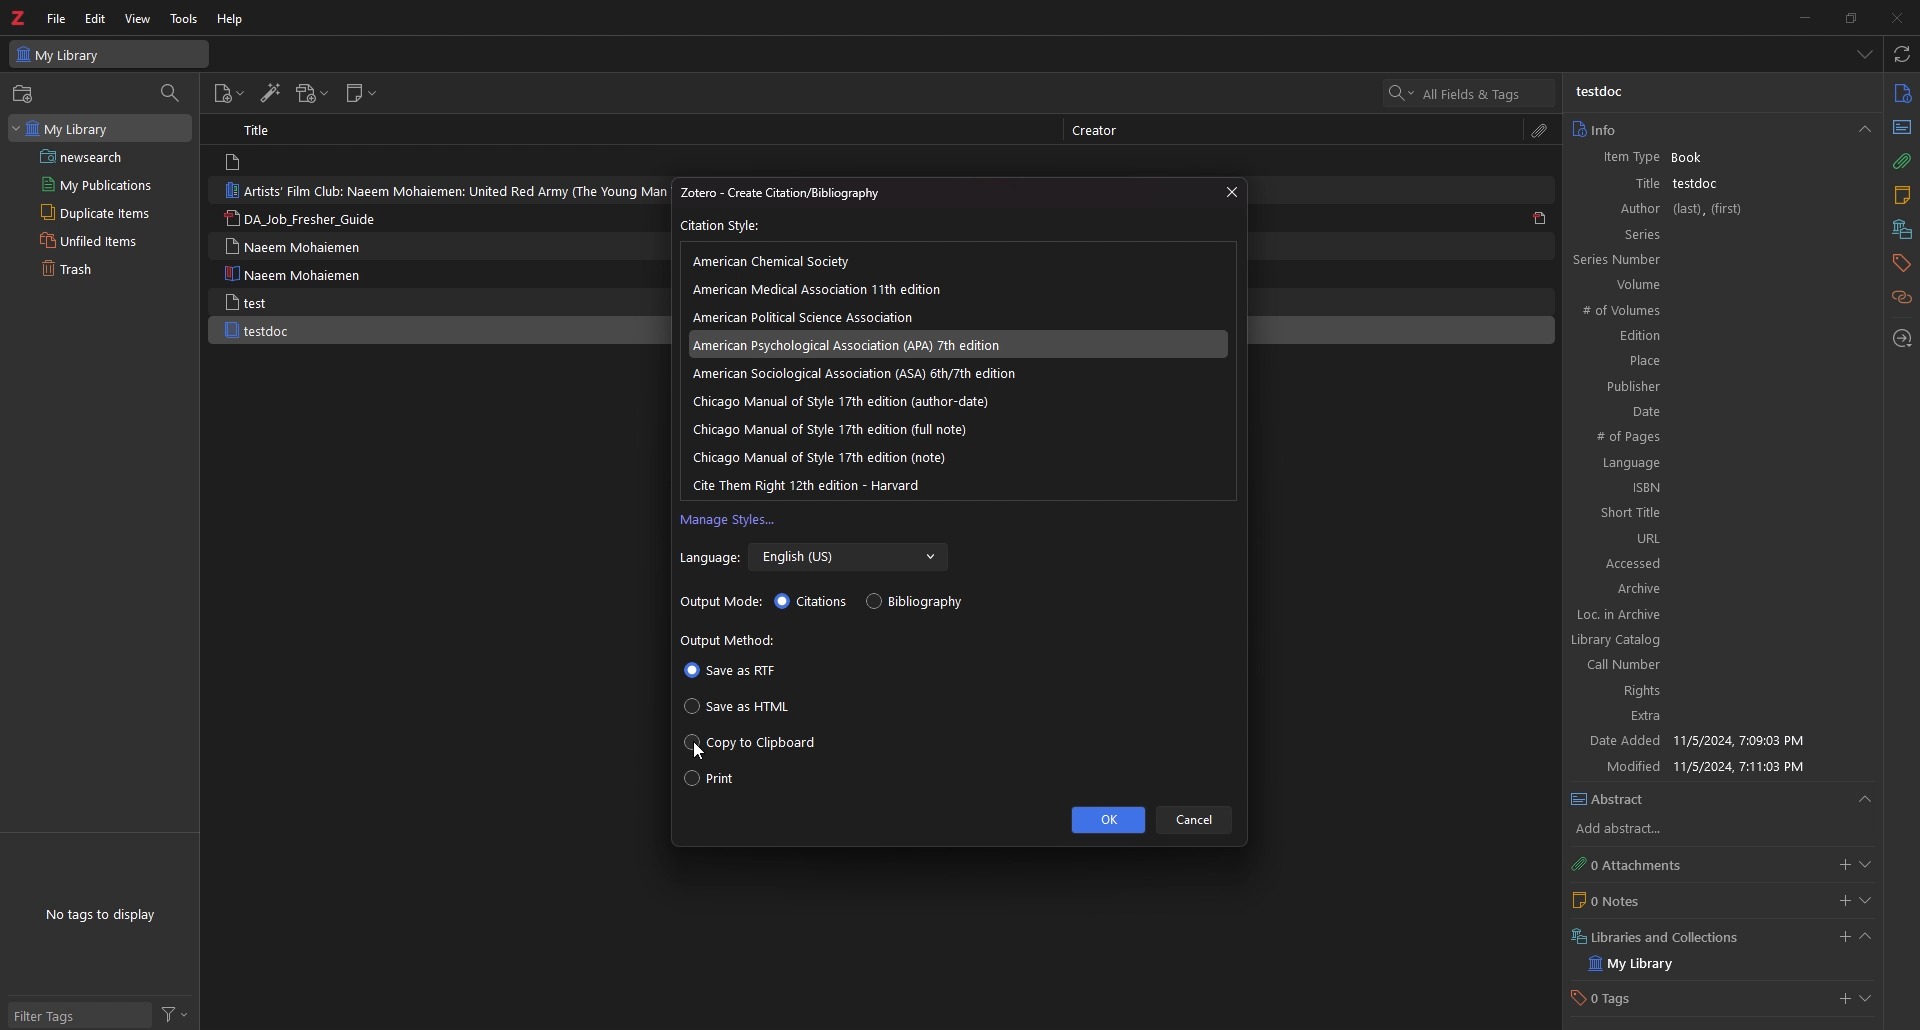 The height and width of the screenshot is (1030, 1920). What do you see at coordinates (742, 706) in the screenshot?
I see `save as html` at bounding box center [742, 706].